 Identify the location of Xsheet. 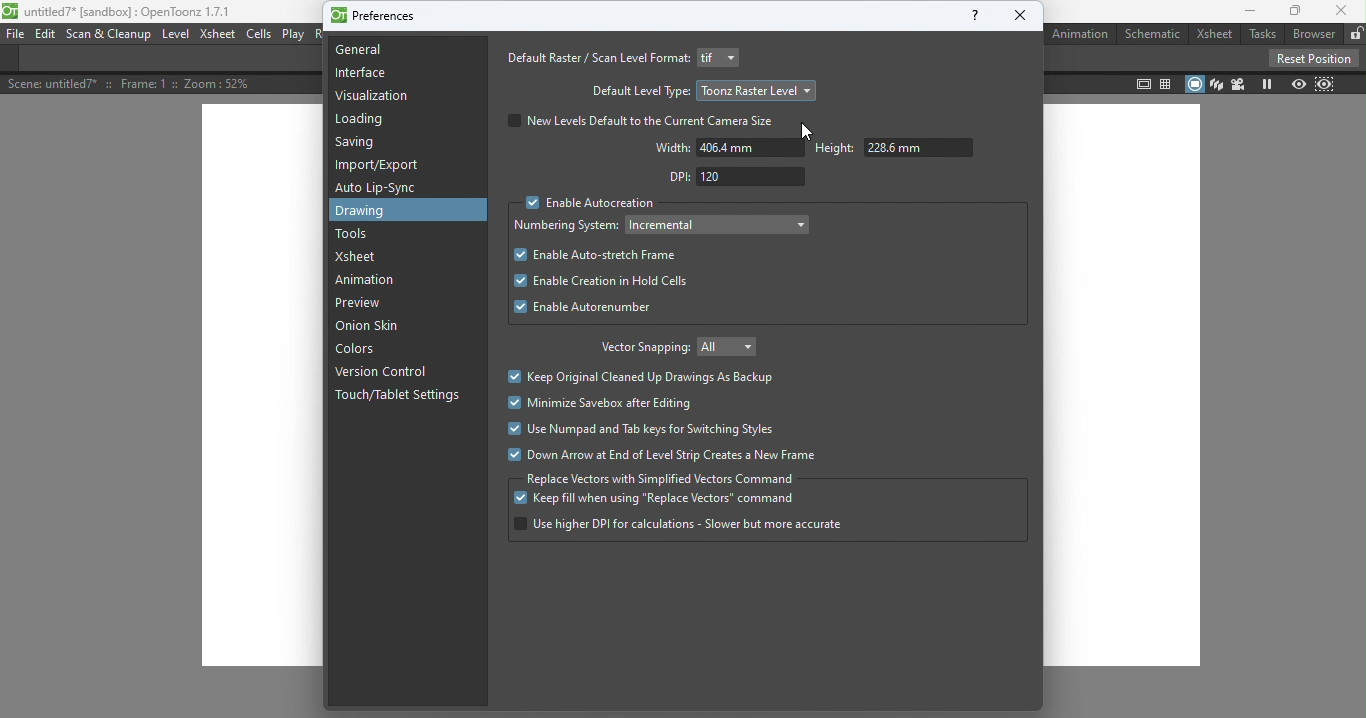
(216, 36).